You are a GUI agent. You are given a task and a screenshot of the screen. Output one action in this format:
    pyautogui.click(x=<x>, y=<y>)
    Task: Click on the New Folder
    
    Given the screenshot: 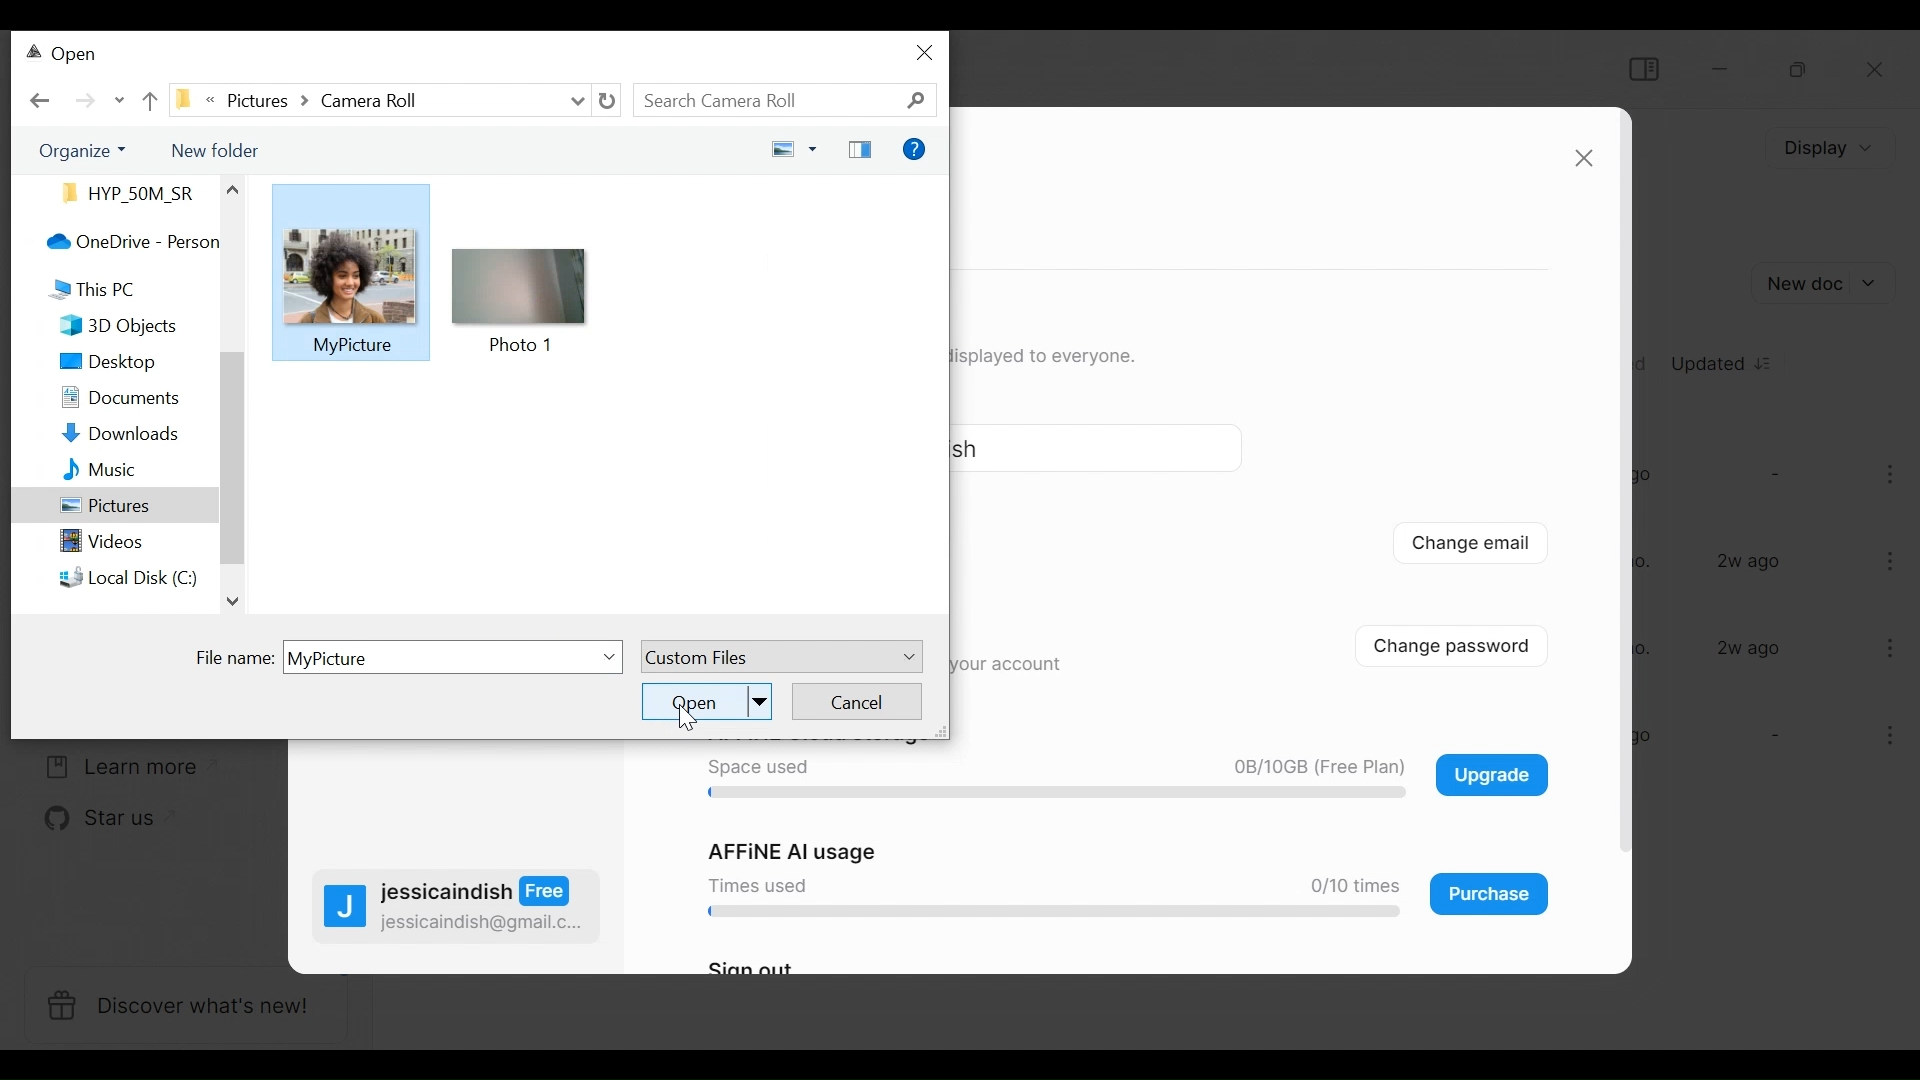 What is the action you would take?
    pyautogui.click(x=212, y=148)
    